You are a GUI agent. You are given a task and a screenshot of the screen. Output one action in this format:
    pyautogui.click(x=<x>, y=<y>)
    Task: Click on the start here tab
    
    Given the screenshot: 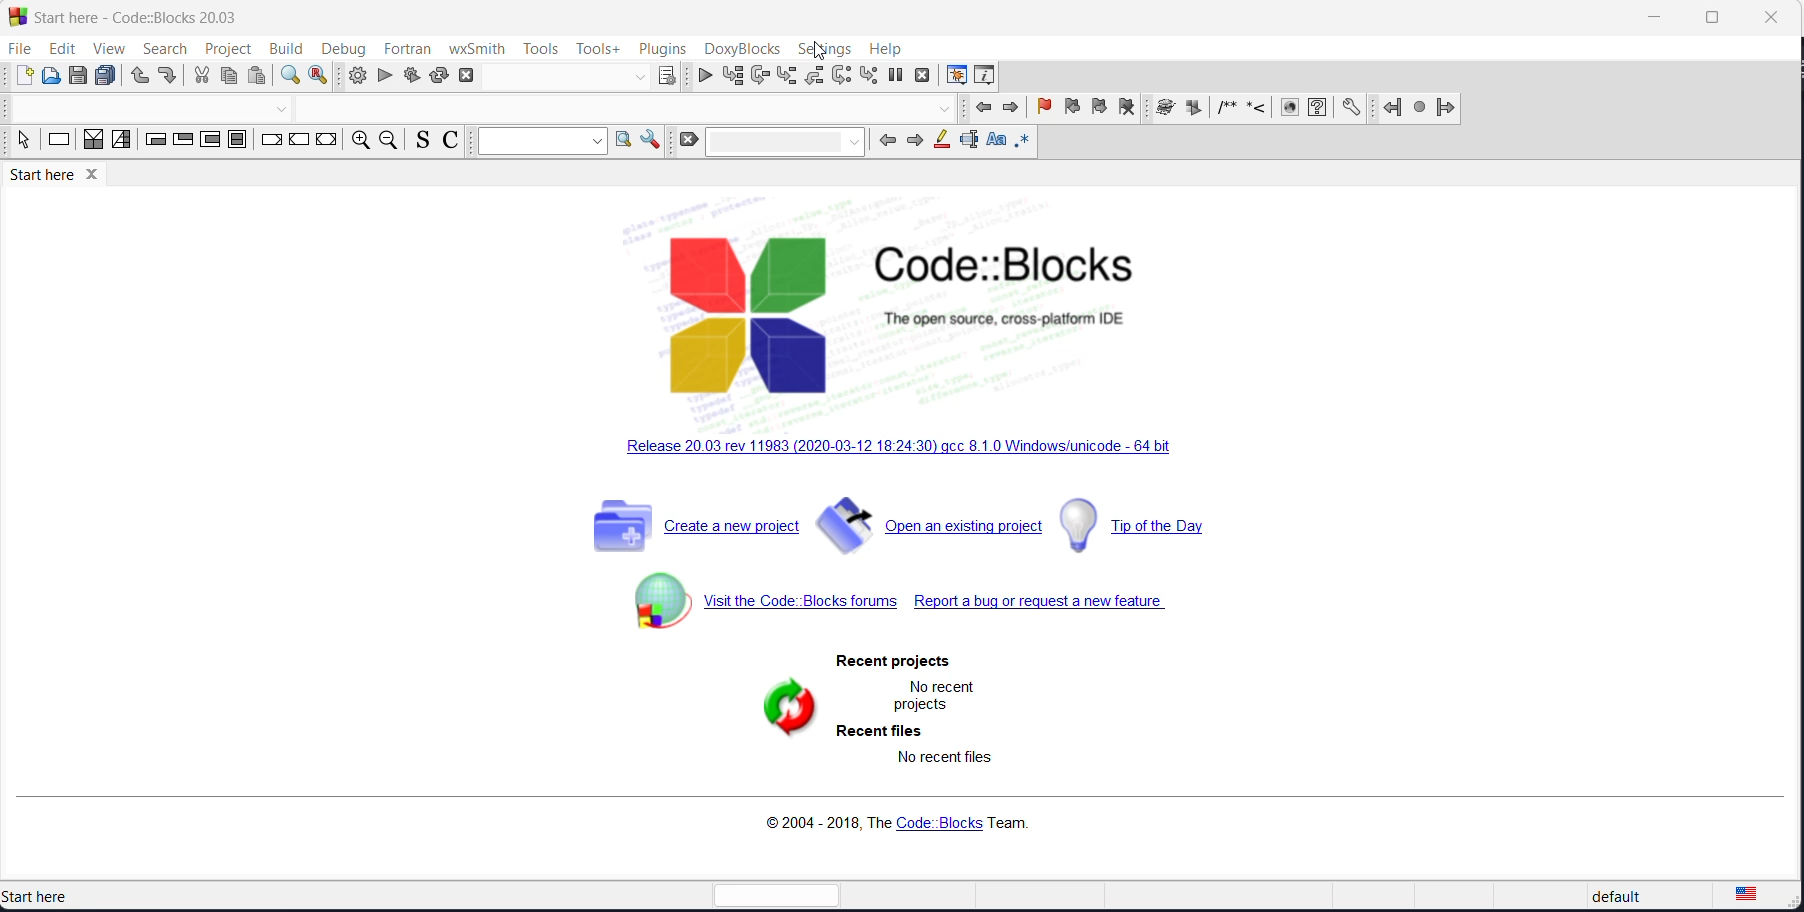 What is the action you would take?
    pyautogui.click(x=68, y=178)
    